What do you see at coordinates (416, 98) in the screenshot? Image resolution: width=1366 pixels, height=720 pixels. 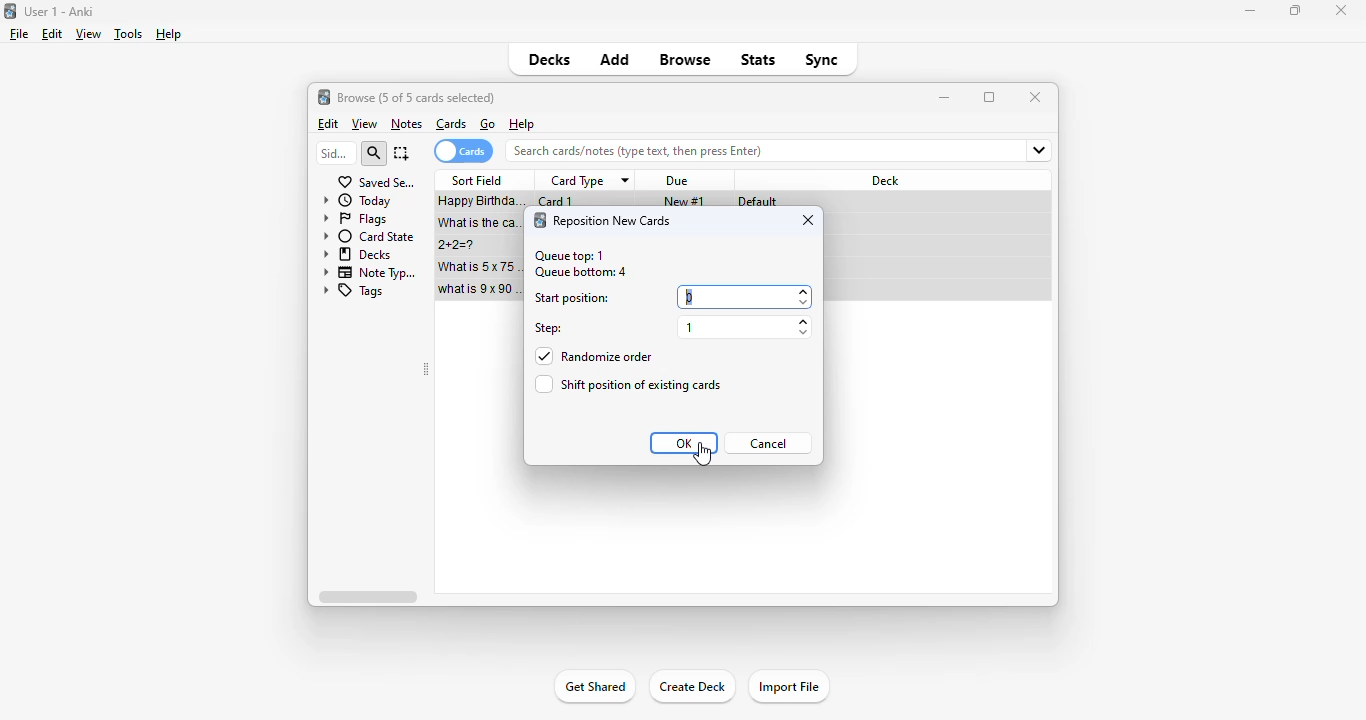 I see `browse (1 of 5 cards selected)` at bounding box center [416, 98].